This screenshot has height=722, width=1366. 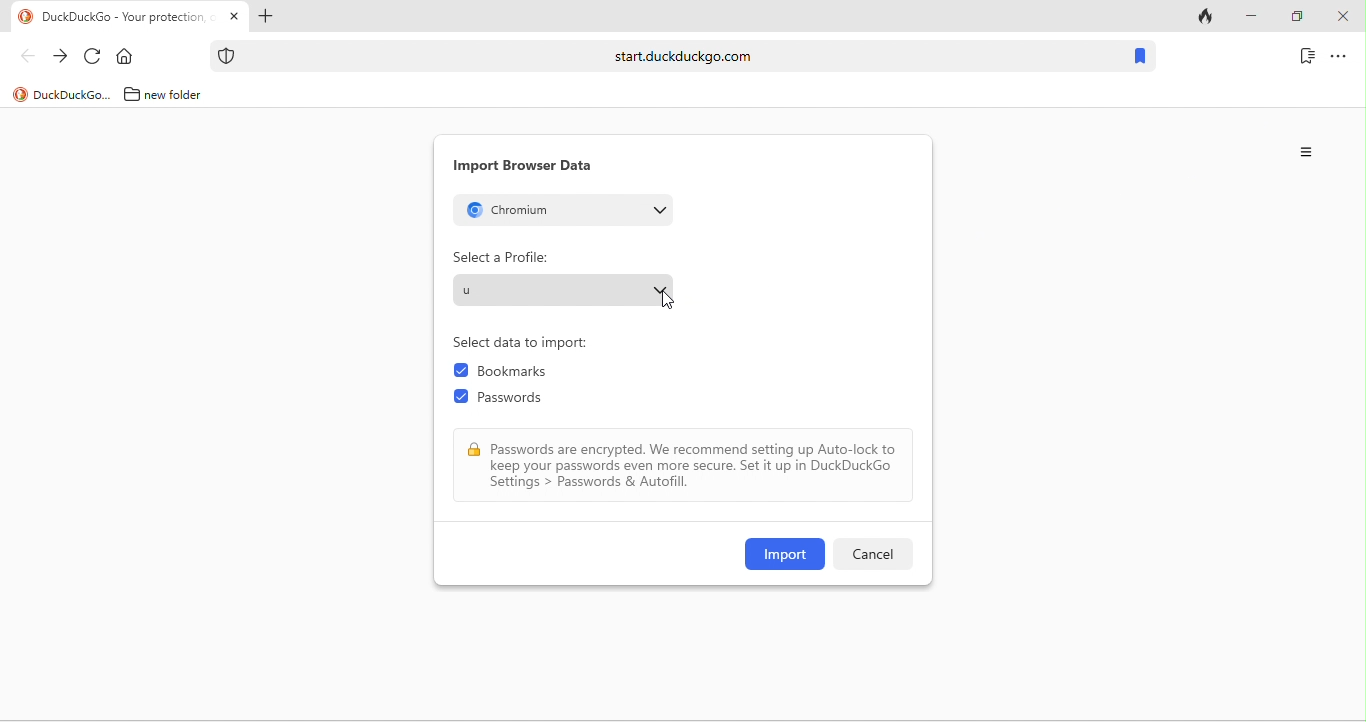 What do you see at coordinates (1307, 55) in the screenshot?
I see `bookmarks` at bounding box center [1307, 55].